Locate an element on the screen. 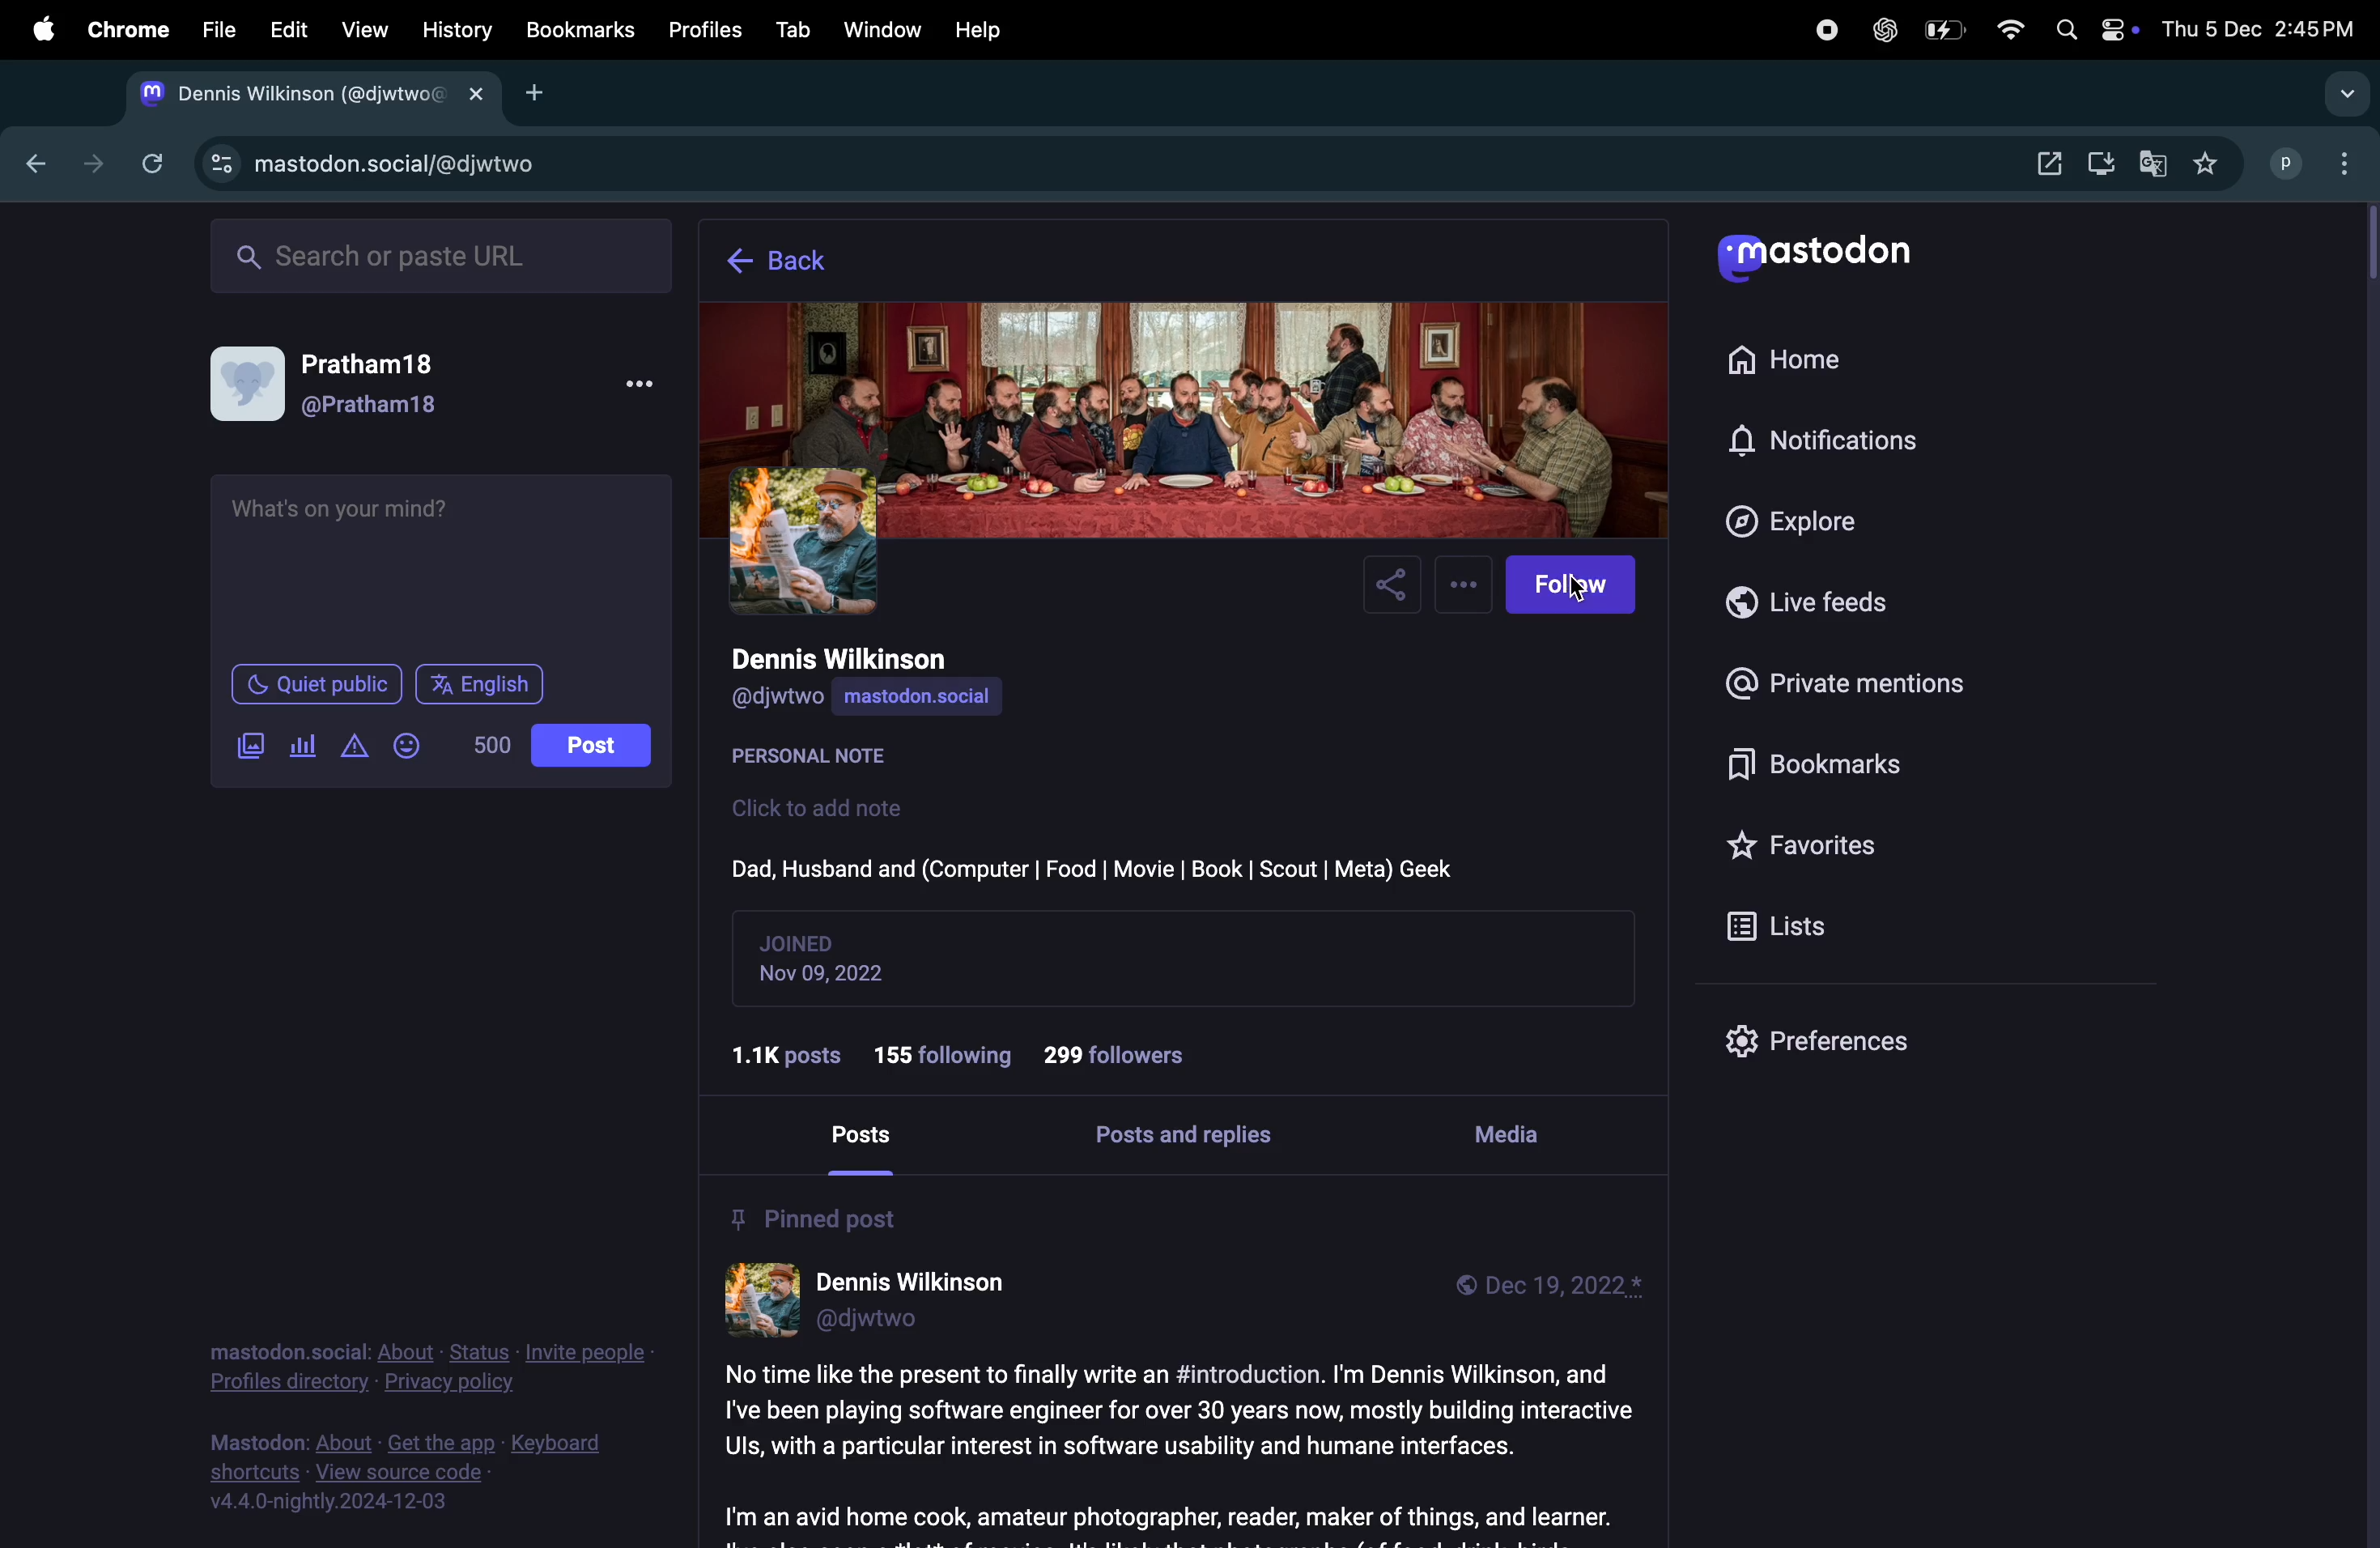  user name is located at coordinates (869, 659).